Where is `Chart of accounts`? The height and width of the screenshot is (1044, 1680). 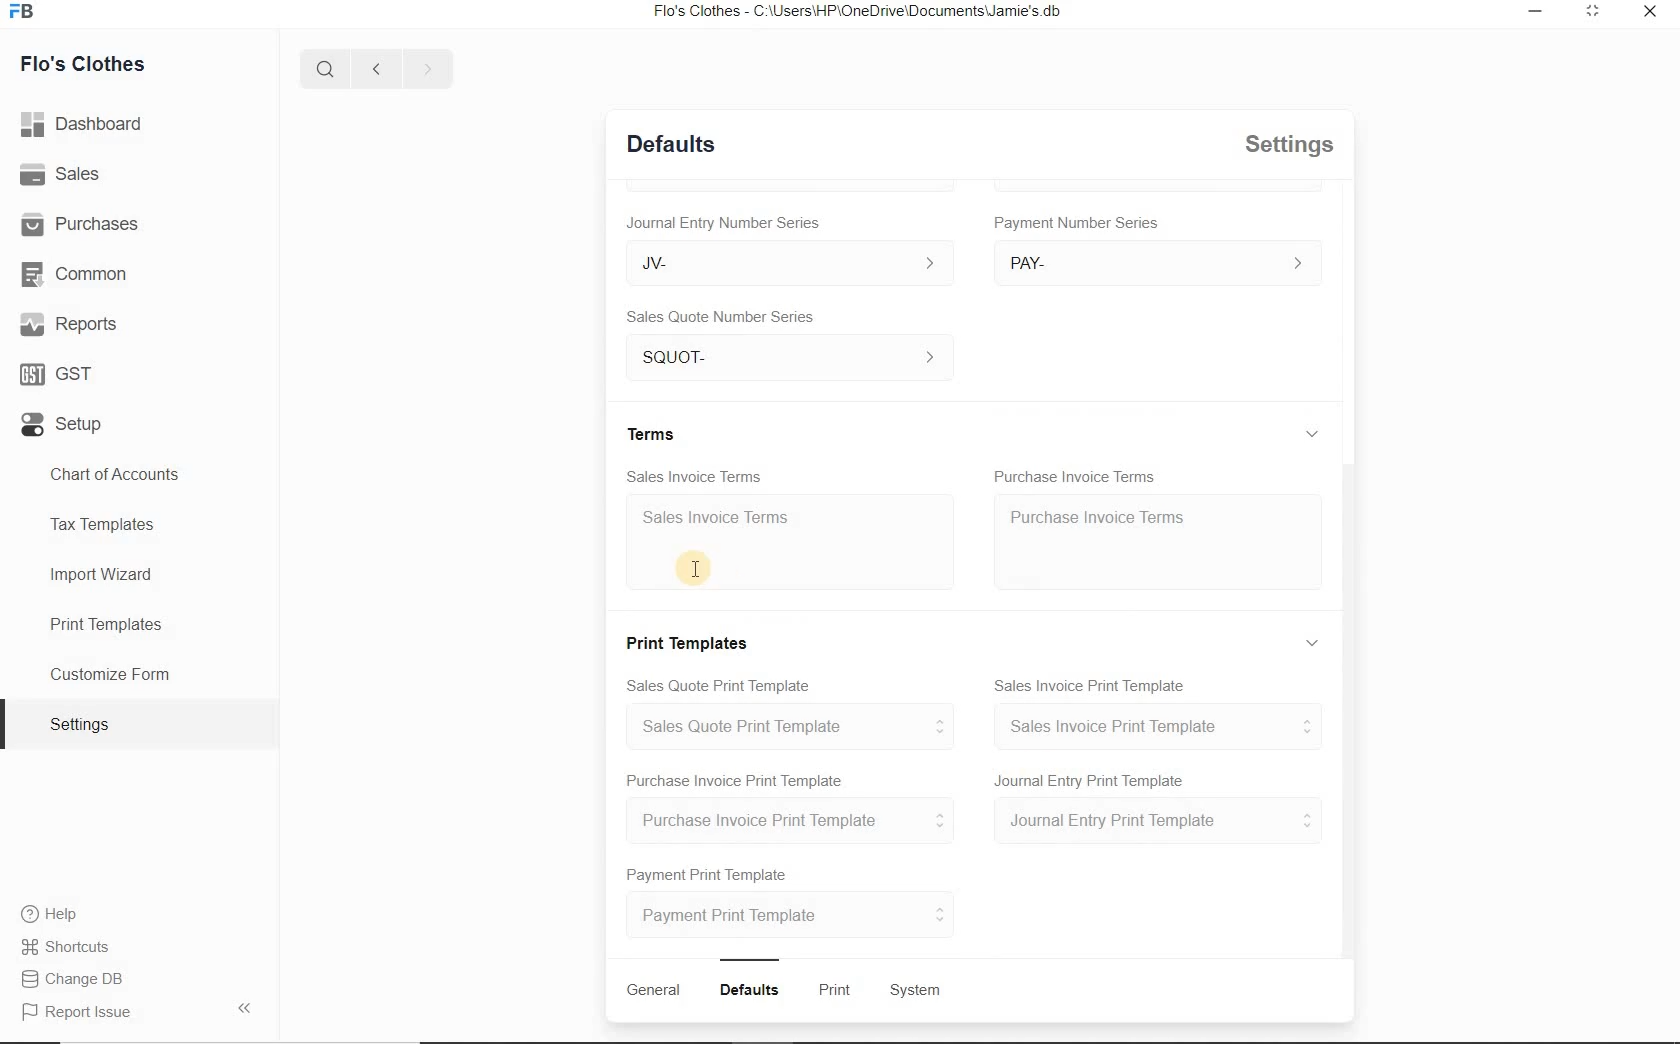 Chart of accounts is located at coordinates (140, 475).